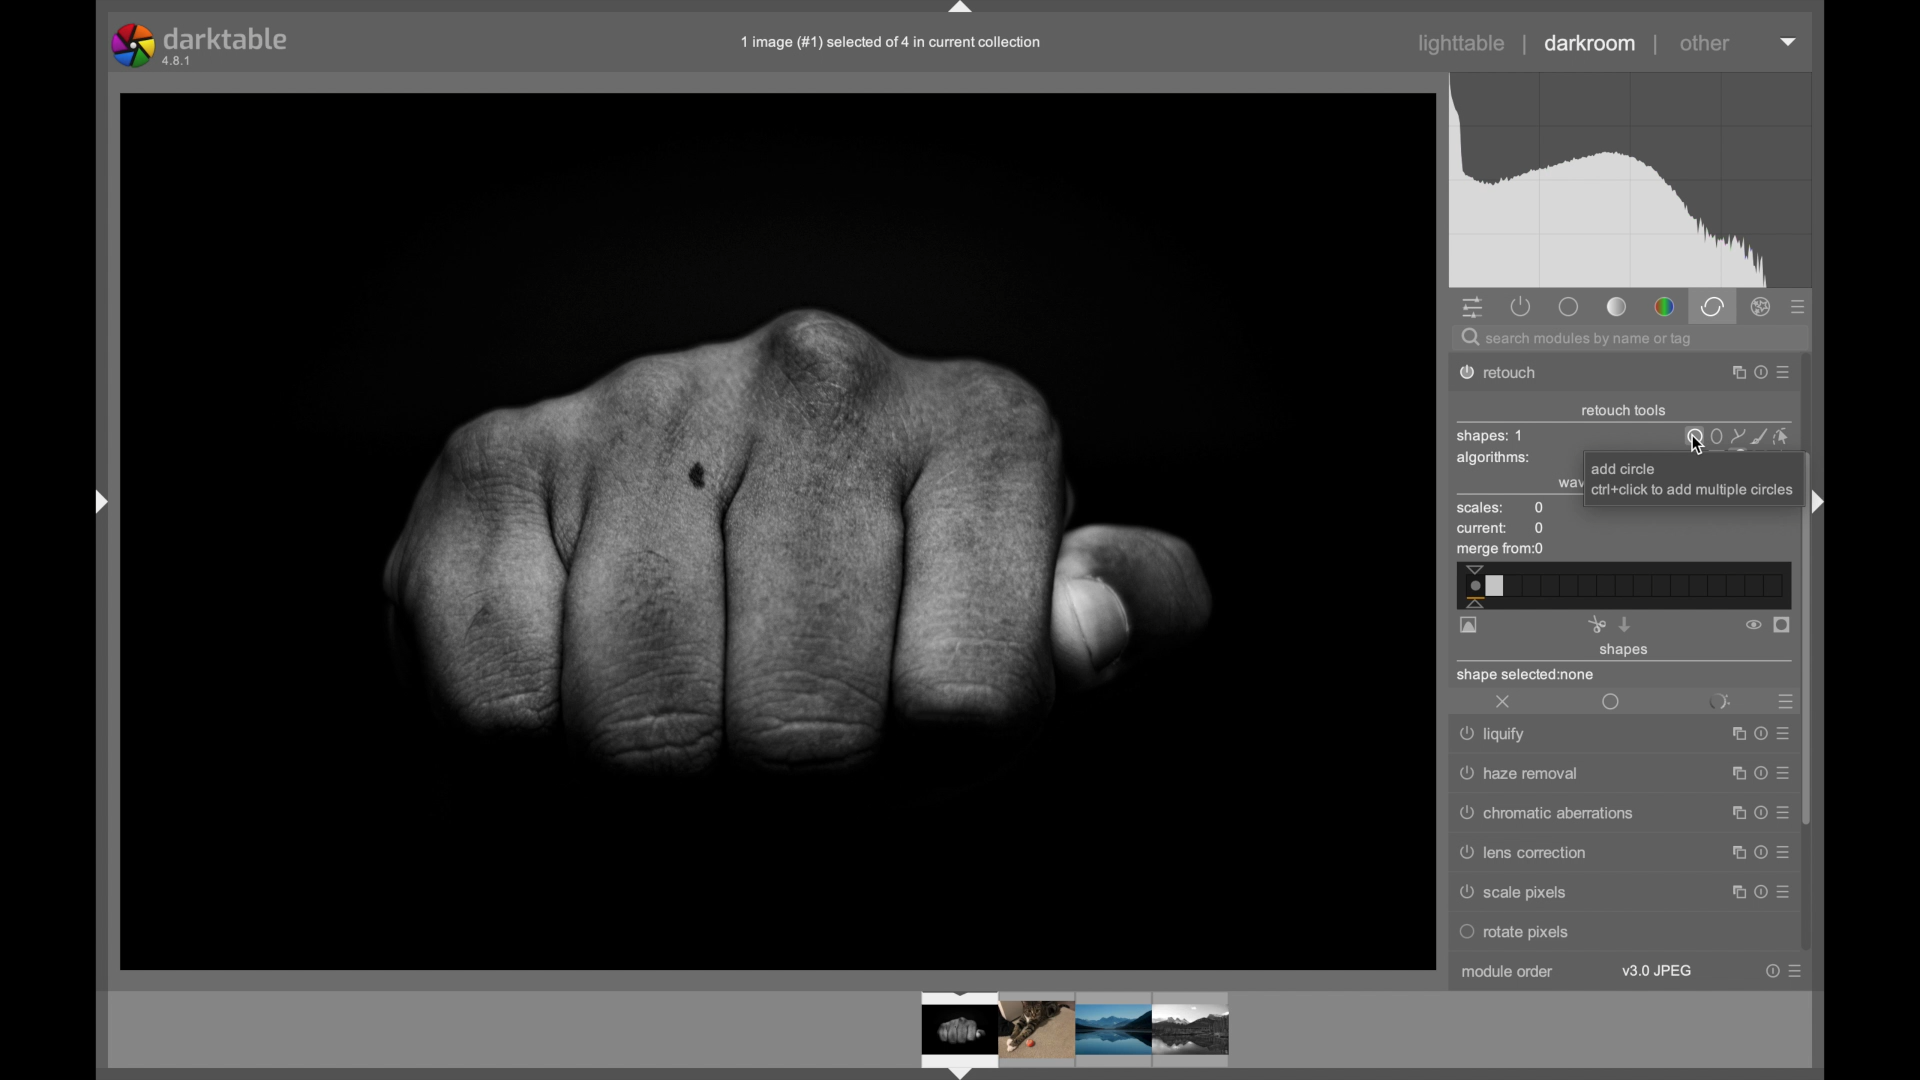 The image size is (1920, 1080). What do you see at coordinates (1502, 529) in the screenshot?
I see `current 0` at bounding box center [1502, 529].